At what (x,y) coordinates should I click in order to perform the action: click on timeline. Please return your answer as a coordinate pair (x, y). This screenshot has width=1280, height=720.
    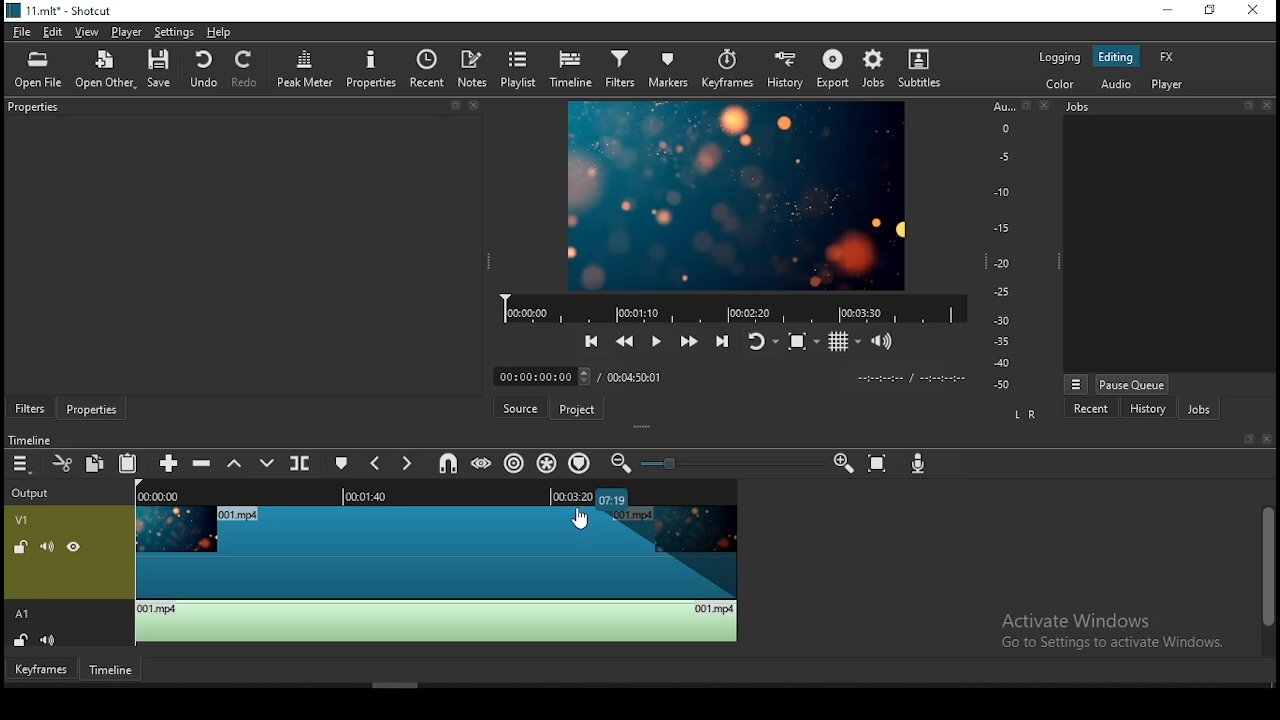
    Looking at the image, I should click on (111, 672).